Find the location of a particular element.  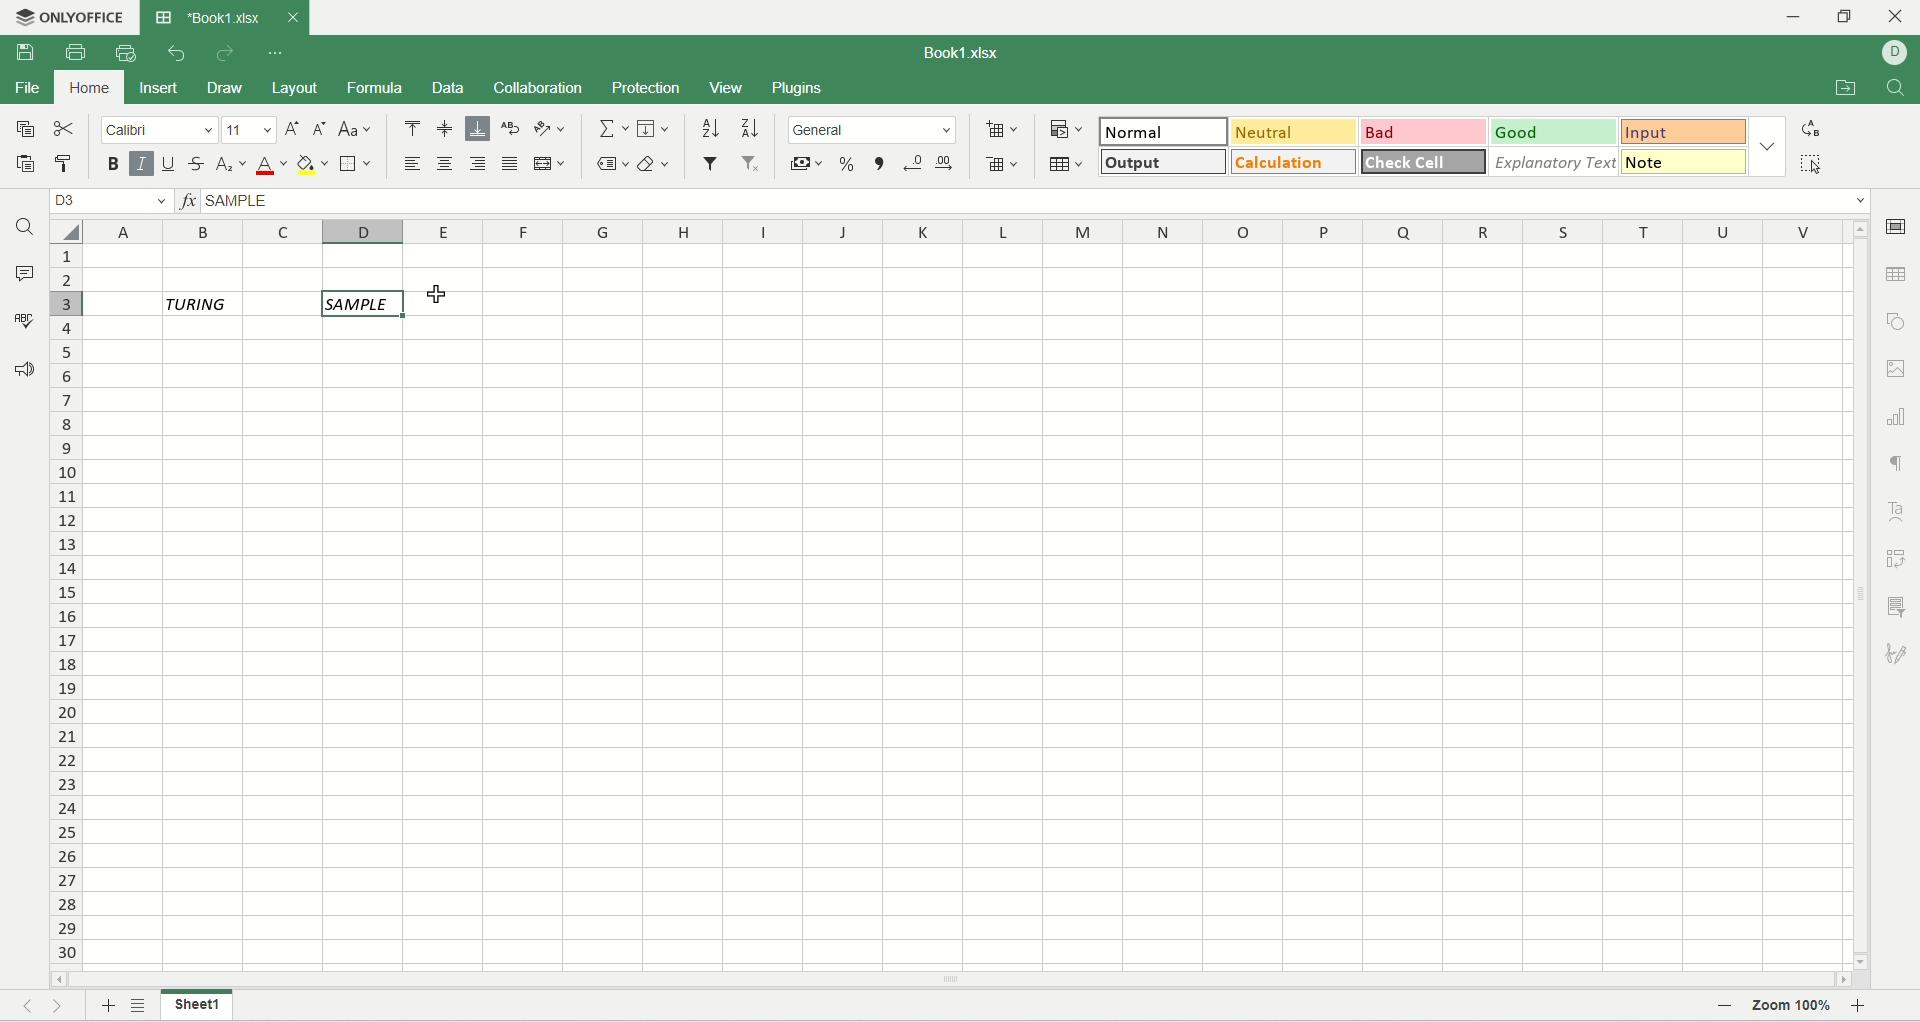

border is located at coordinates (359, 165).